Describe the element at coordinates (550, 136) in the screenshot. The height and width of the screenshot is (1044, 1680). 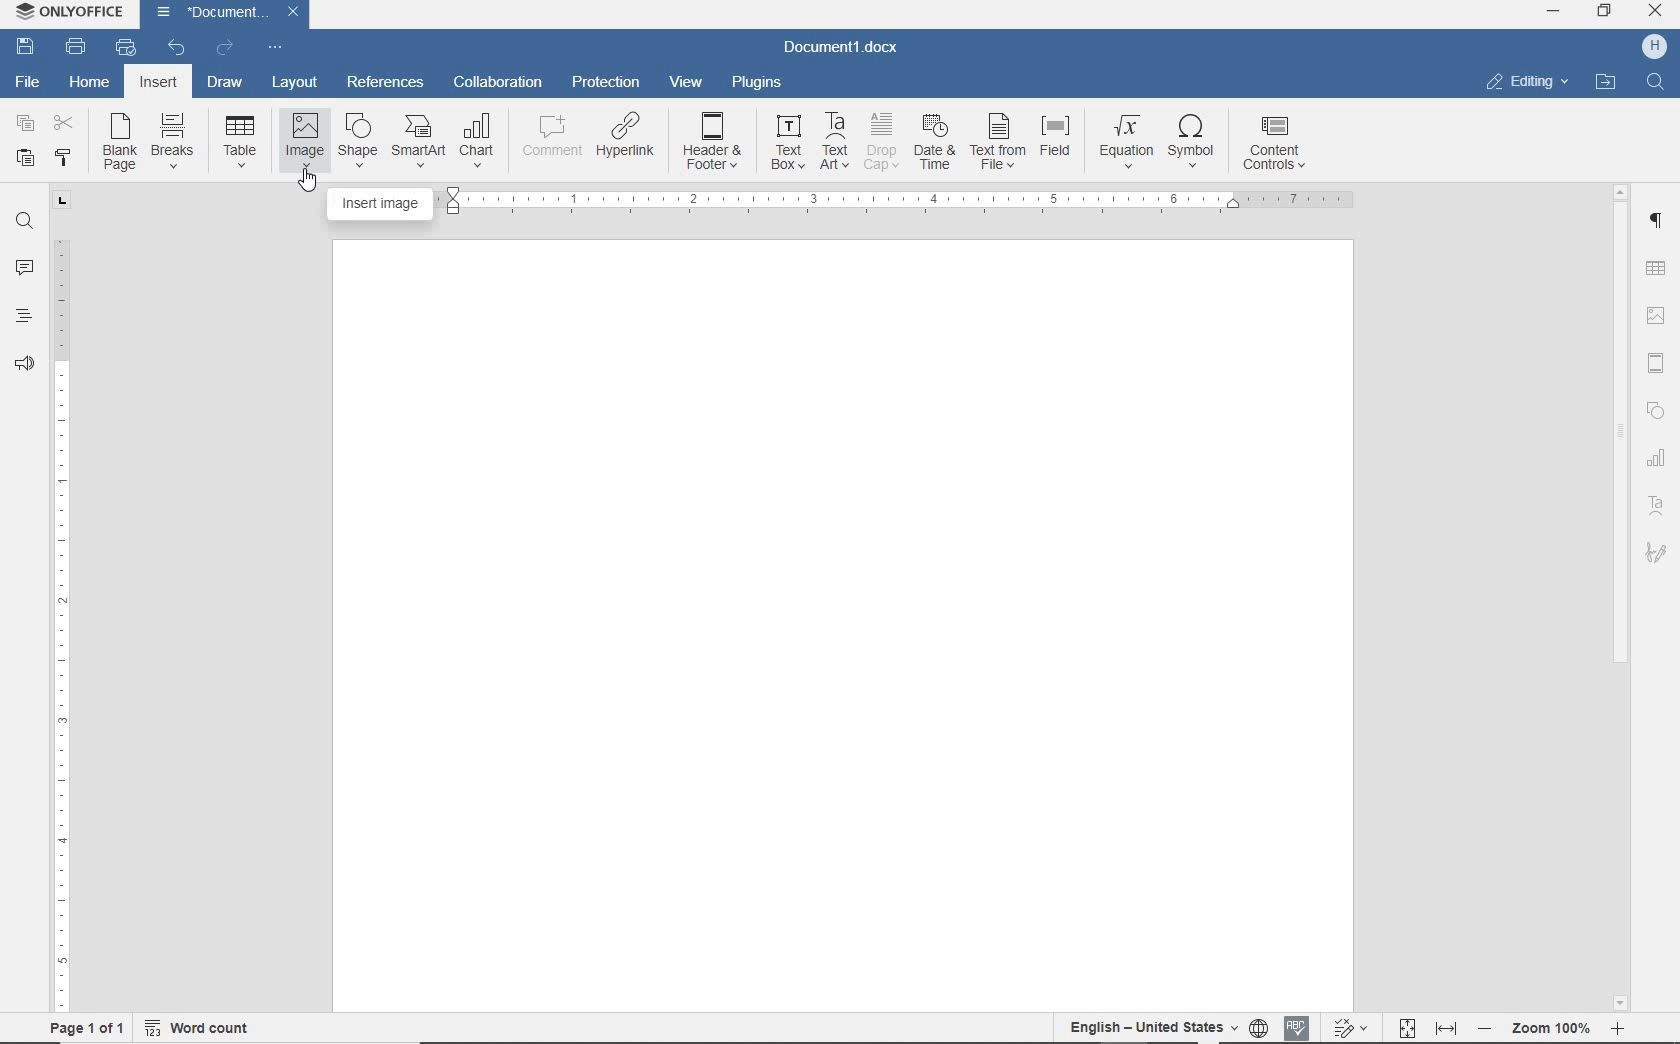
I see `comment` at that location.